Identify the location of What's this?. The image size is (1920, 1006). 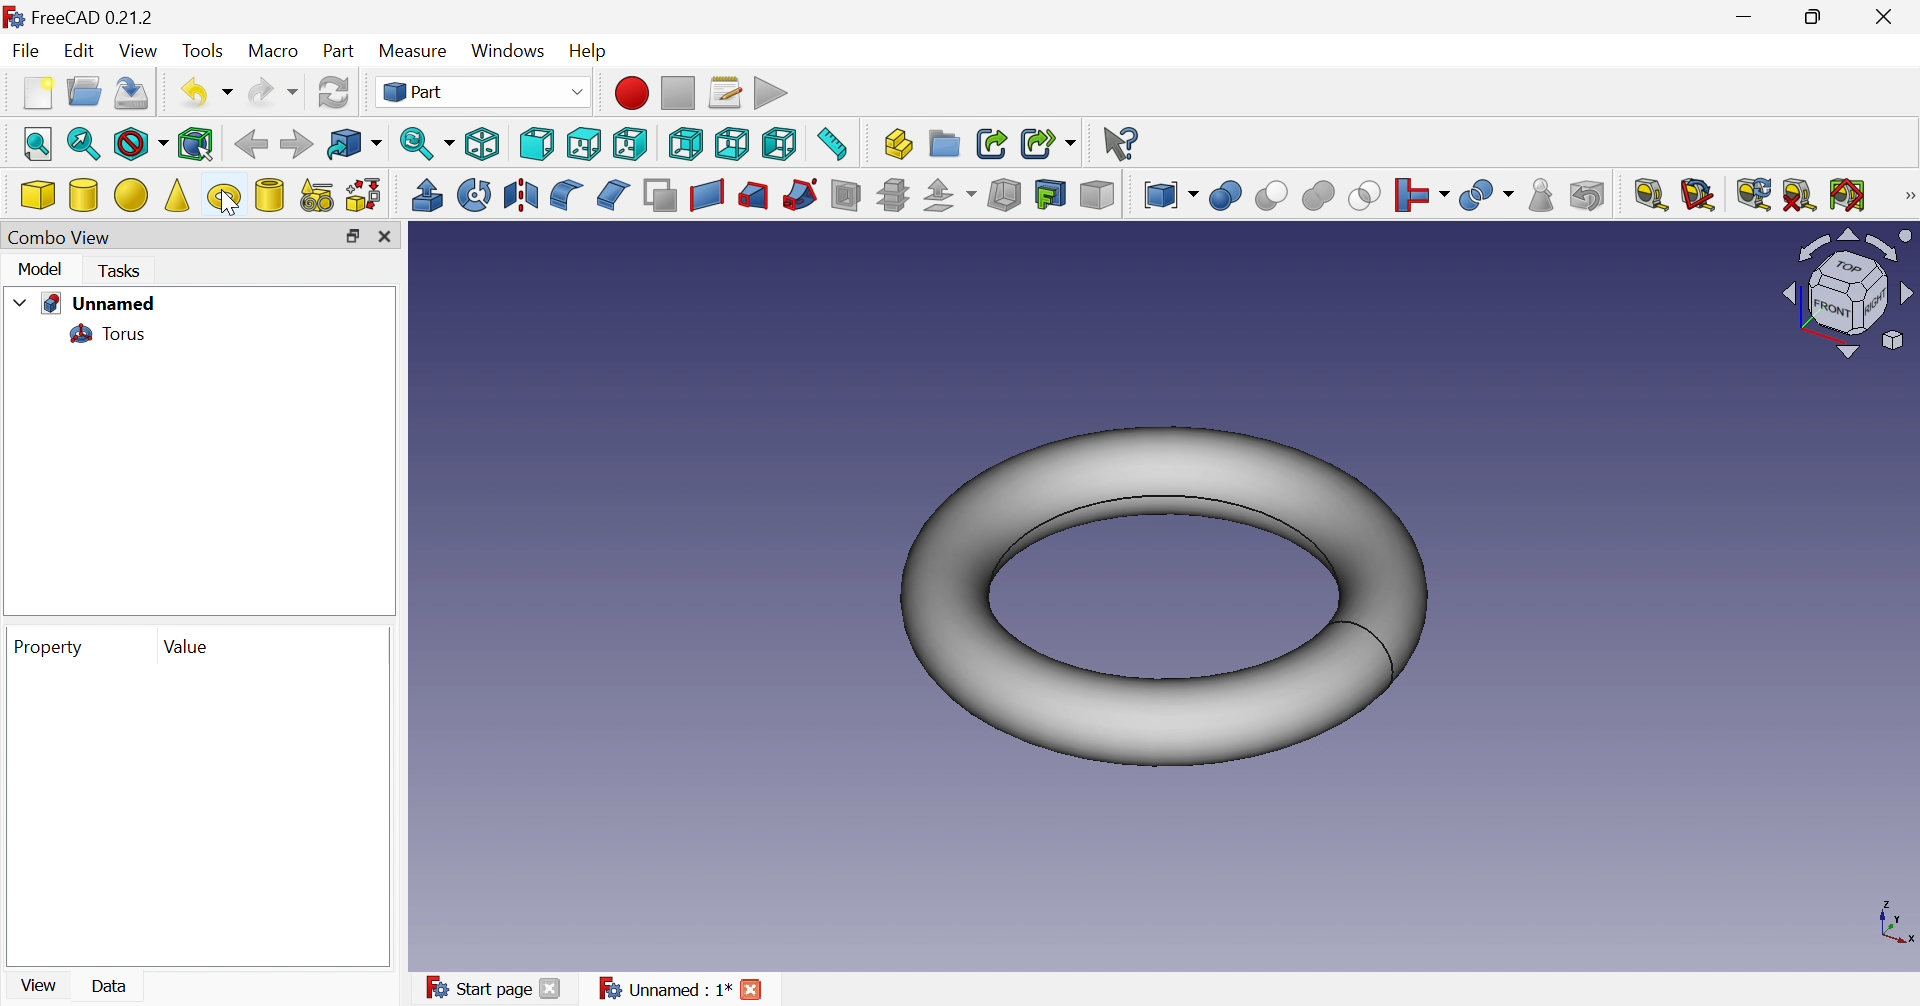
(1123, 142).